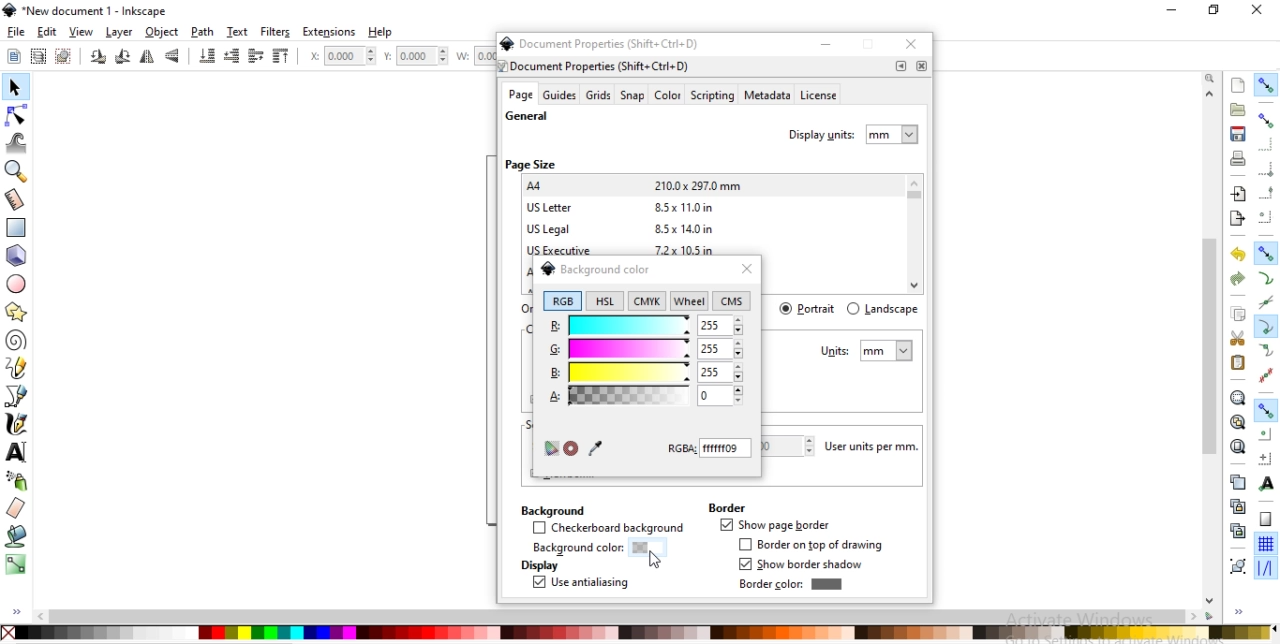 The width and height of the screenshot is (1280, 644). Describe the element at coordinates (1265, 328) in the screenshot. I see `snap cusp nodes` at that location.